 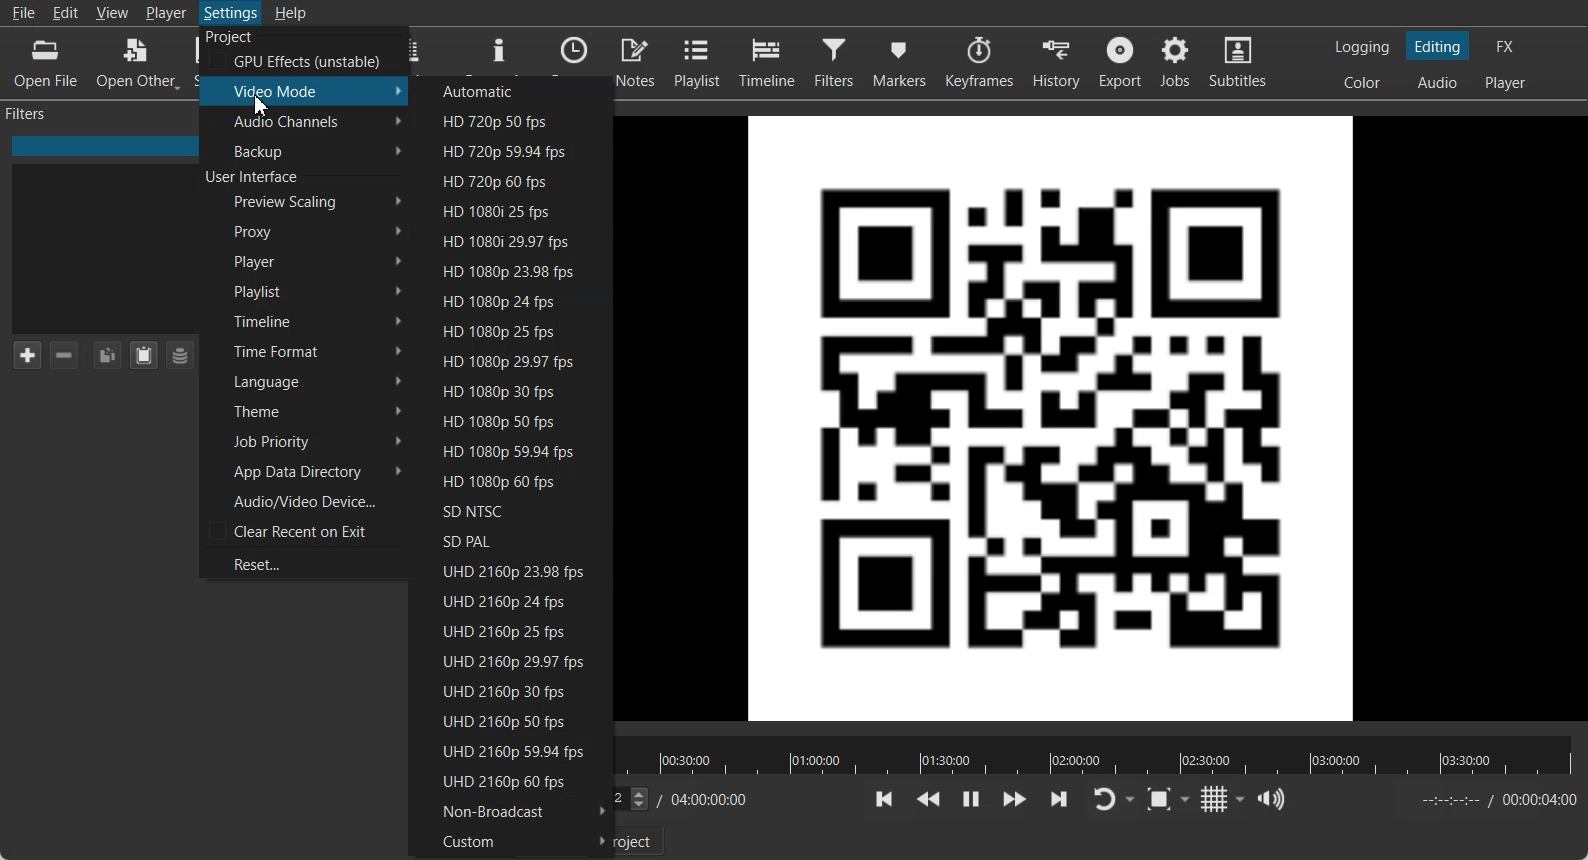 I want to click on HD 1080p 29.97 fps, so click(x=506, y=360).